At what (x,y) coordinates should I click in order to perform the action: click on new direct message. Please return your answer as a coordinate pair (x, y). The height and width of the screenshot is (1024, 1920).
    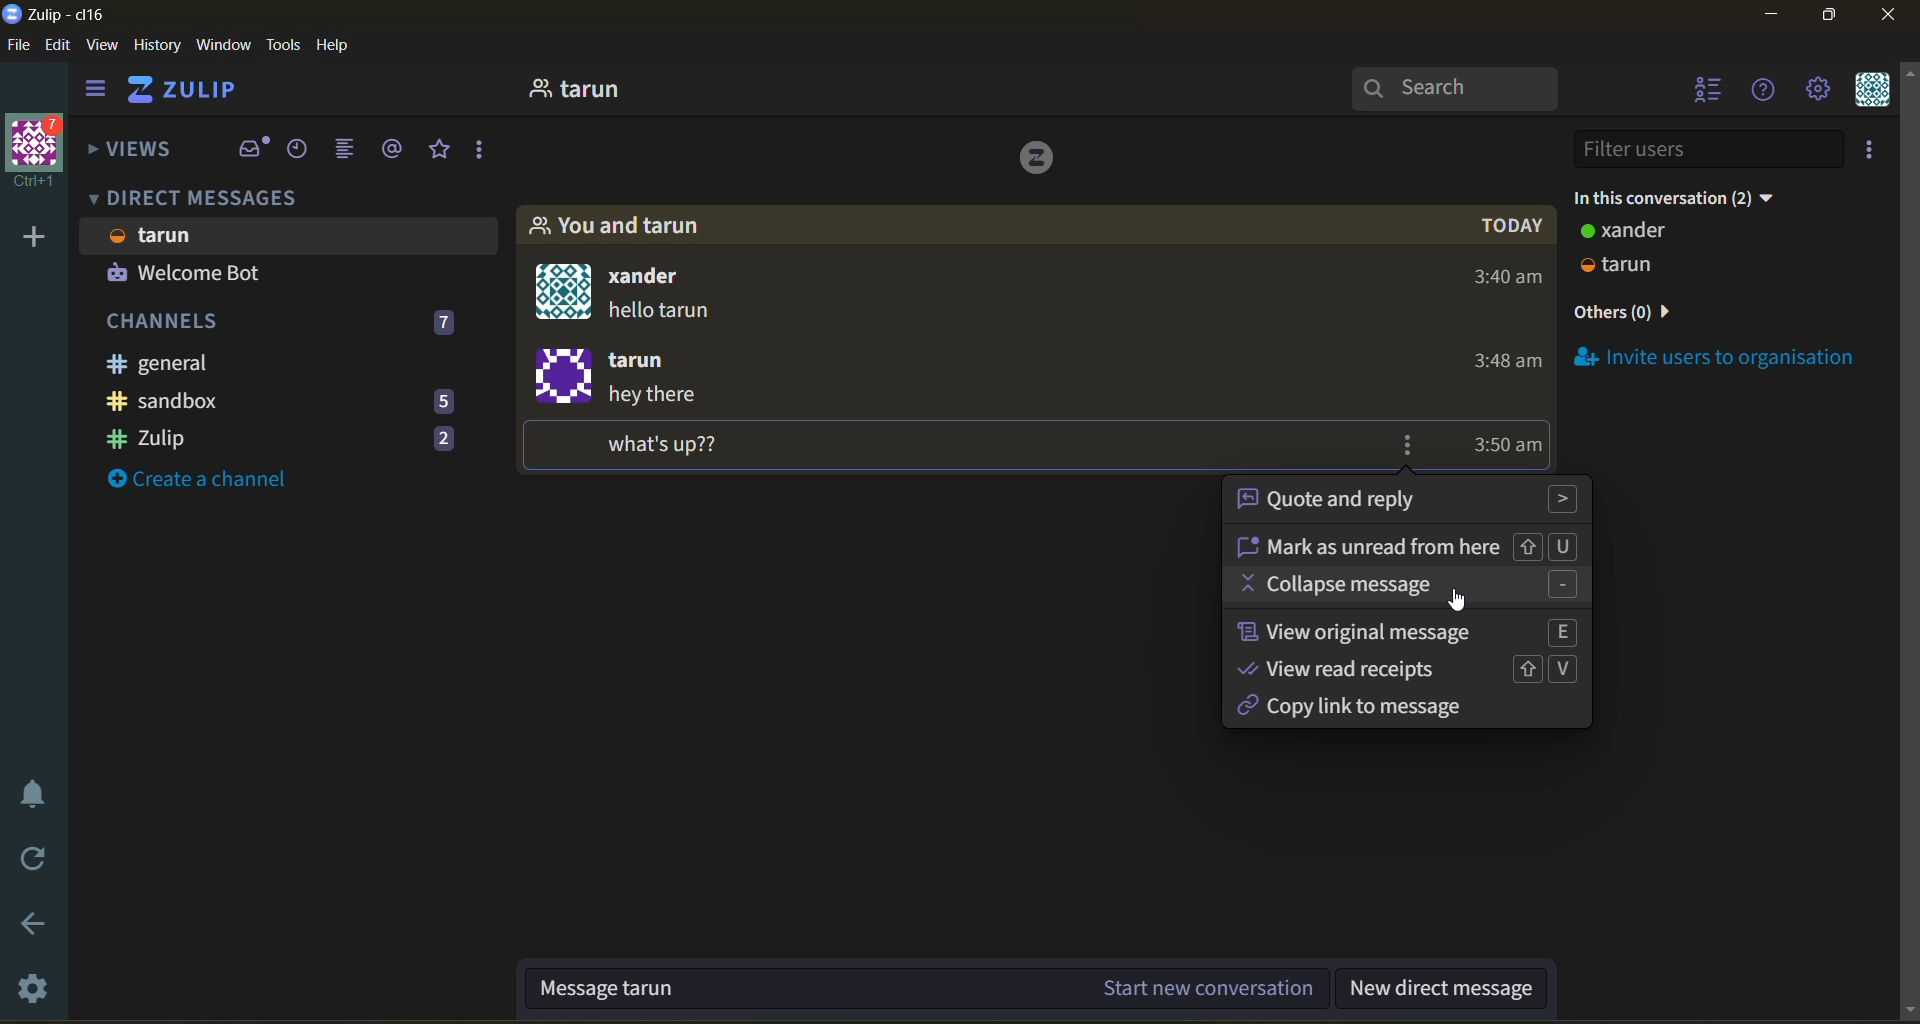
    Looking at the image, I should click on (1451, 990).